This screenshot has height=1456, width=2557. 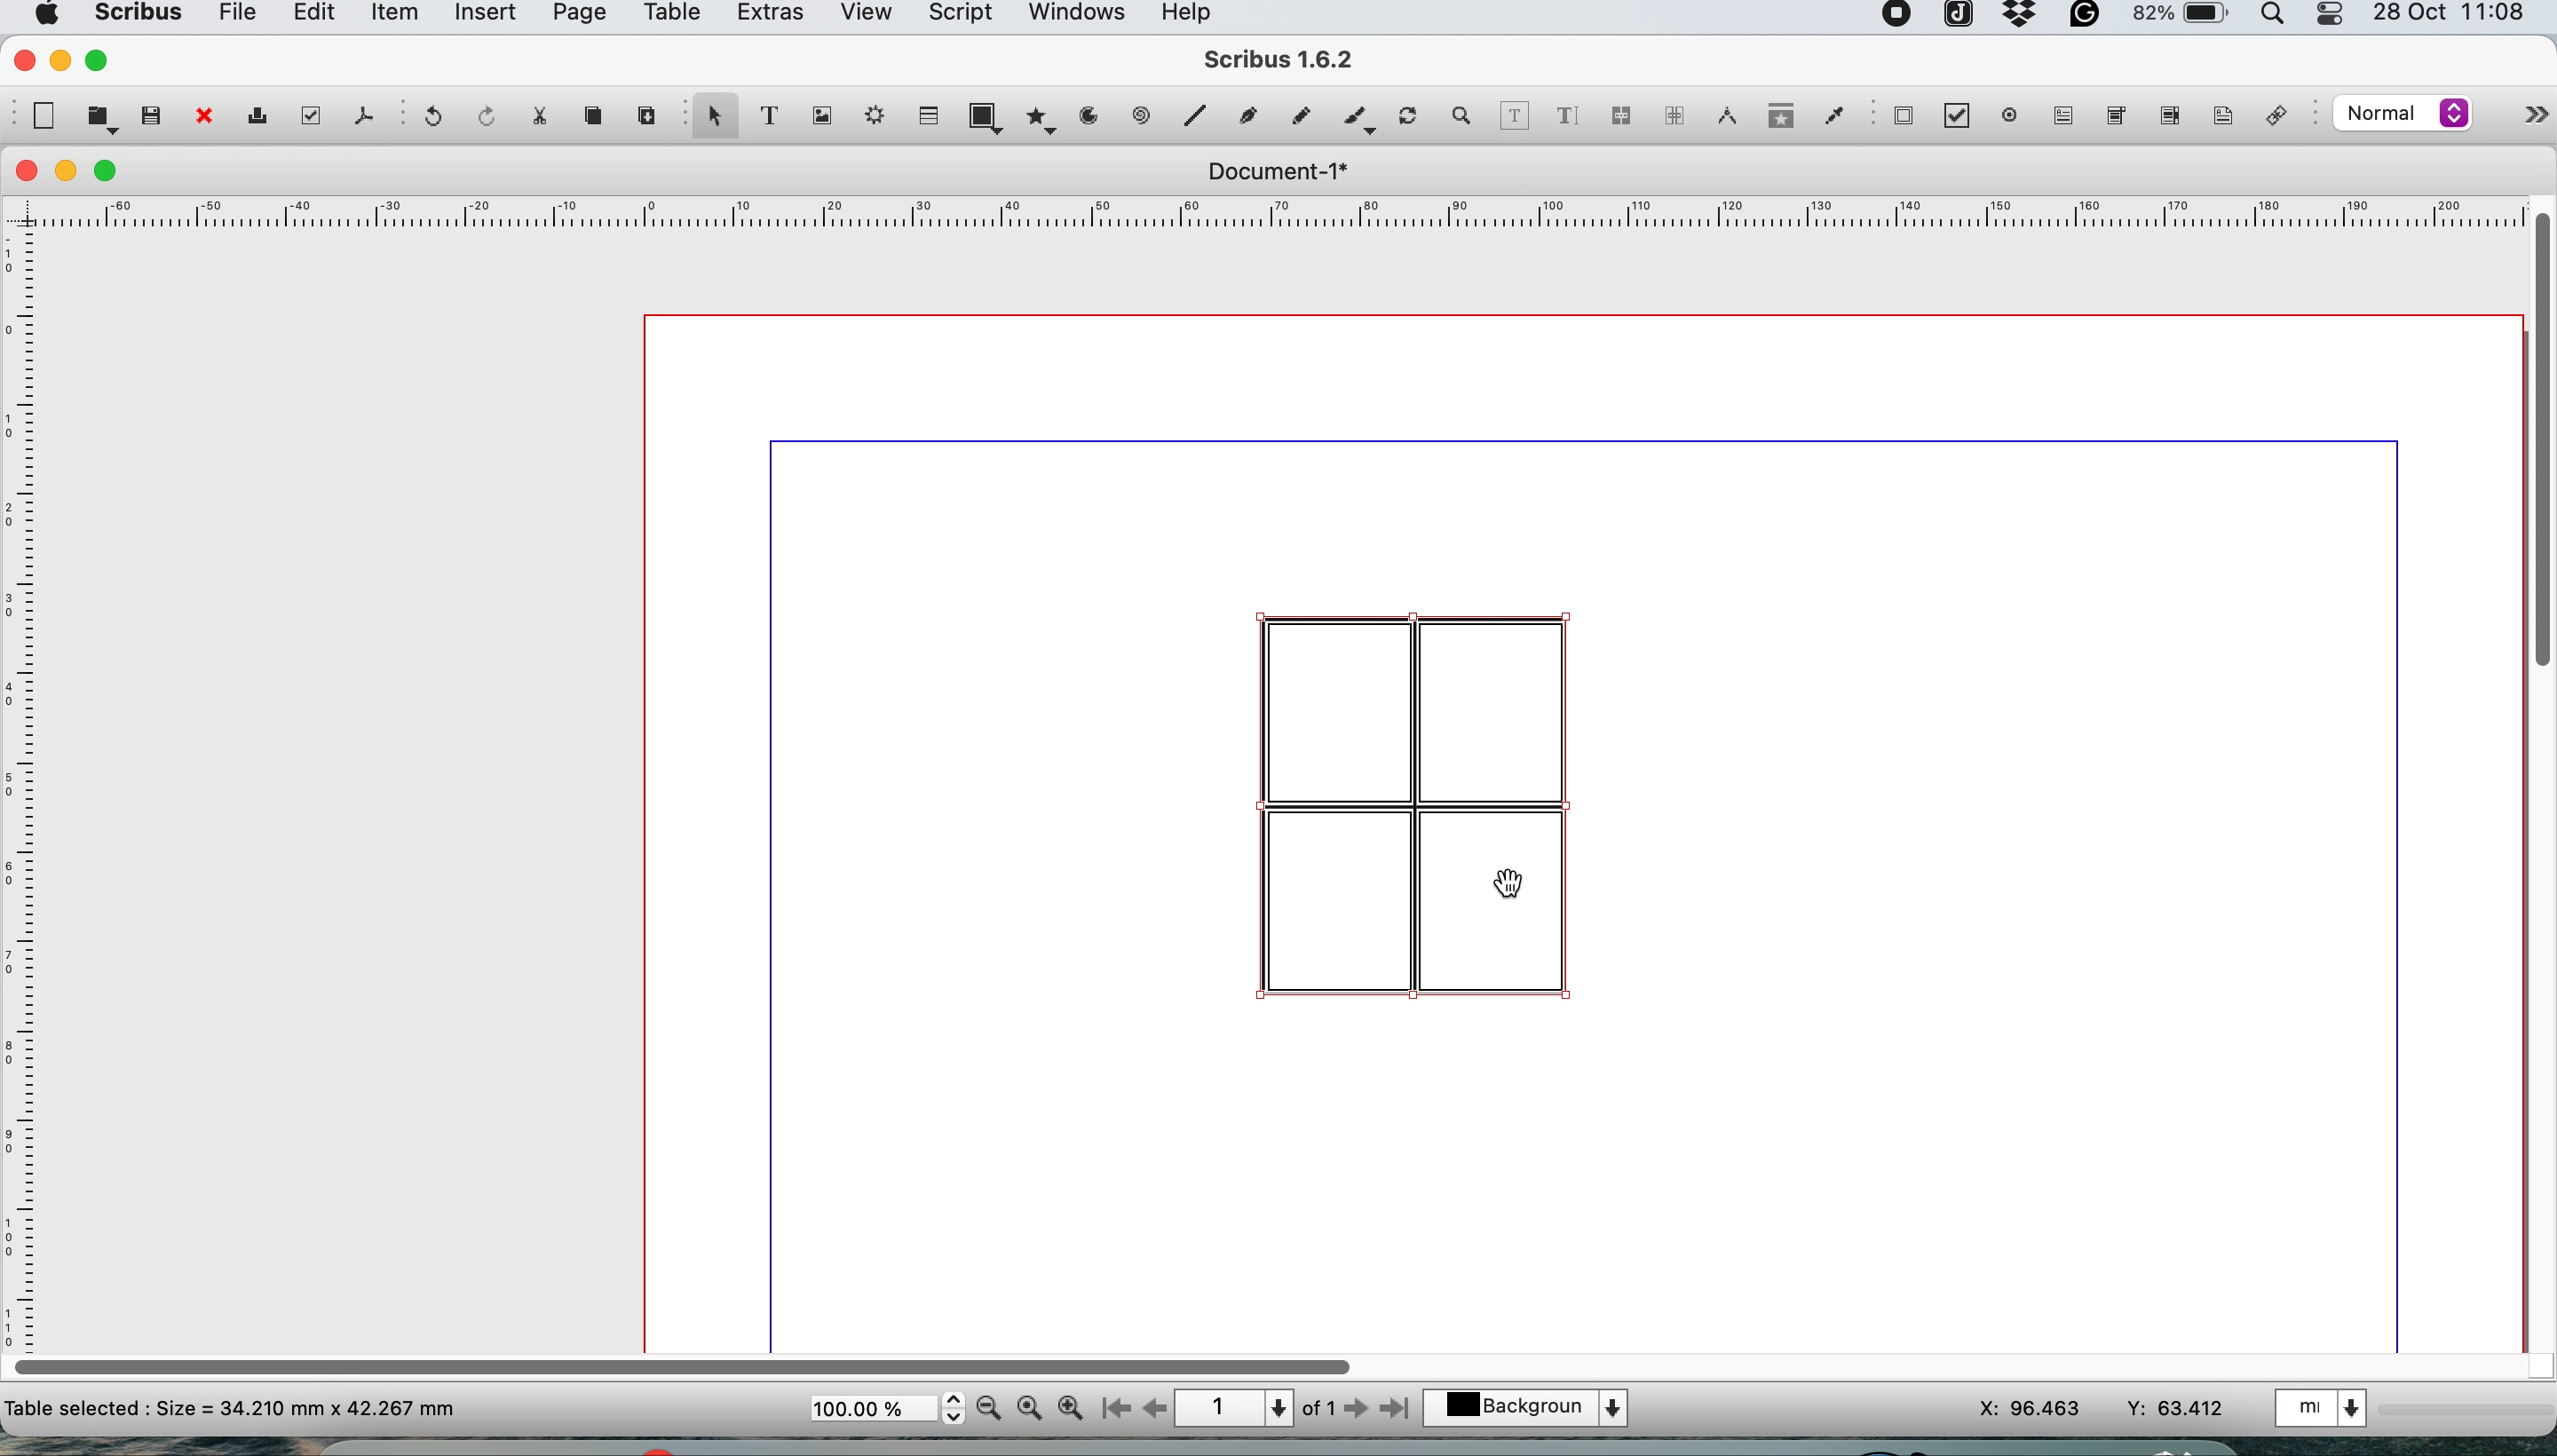 What do you see at coordinates (765, 18) in the screenshot?
I see `extras` at bounding box center [765, 18].